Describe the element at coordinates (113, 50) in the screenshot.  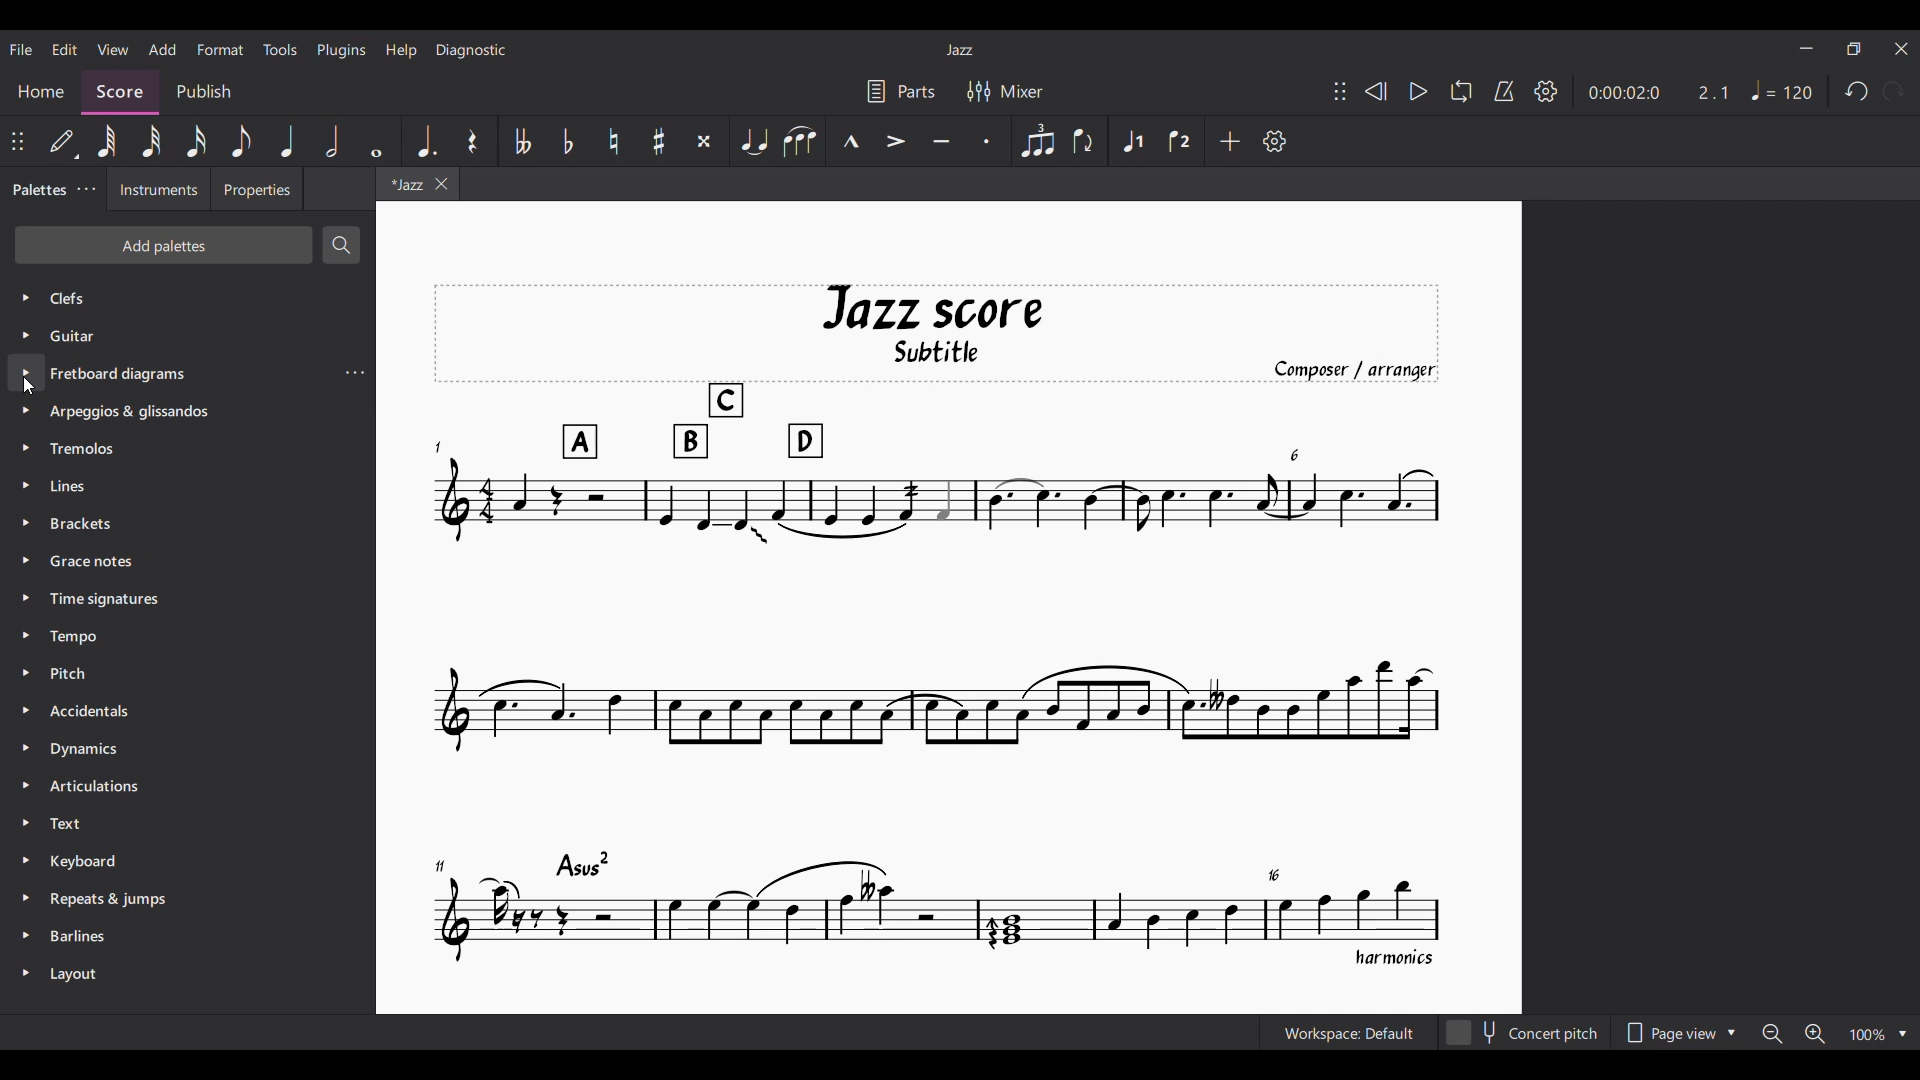
I see `View menu` at that location.